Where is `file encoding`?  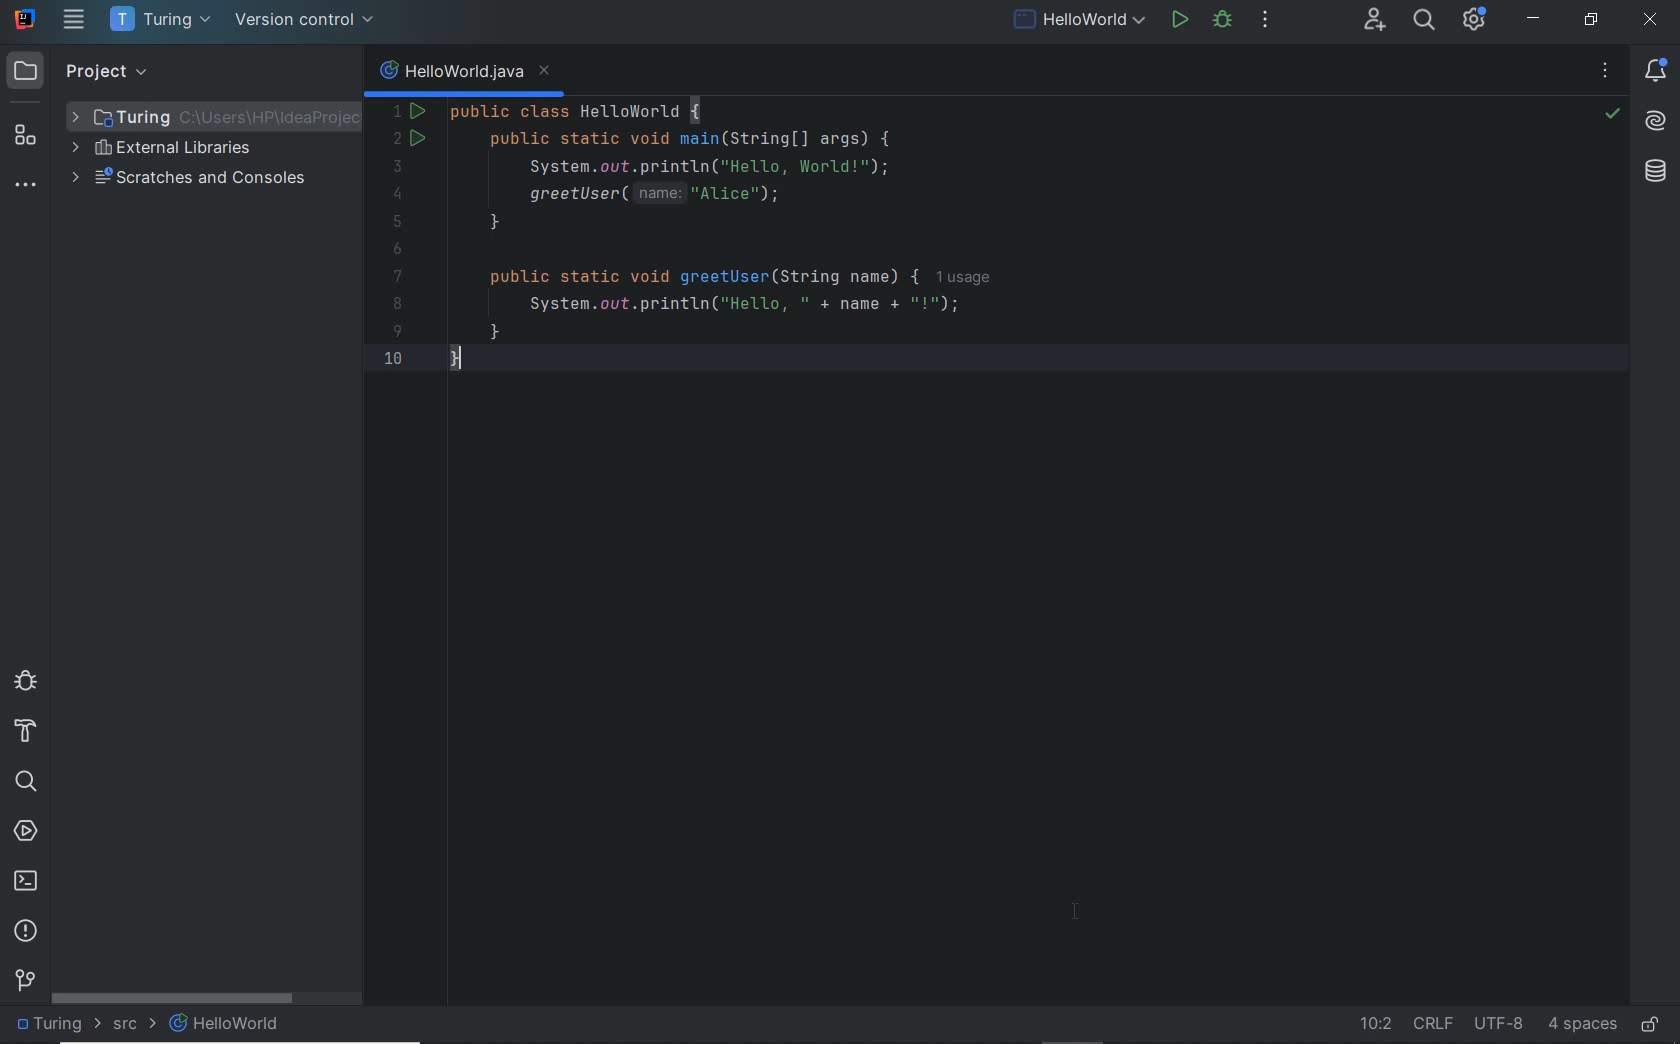 file encoding is located at coordinates (1500, 1023).